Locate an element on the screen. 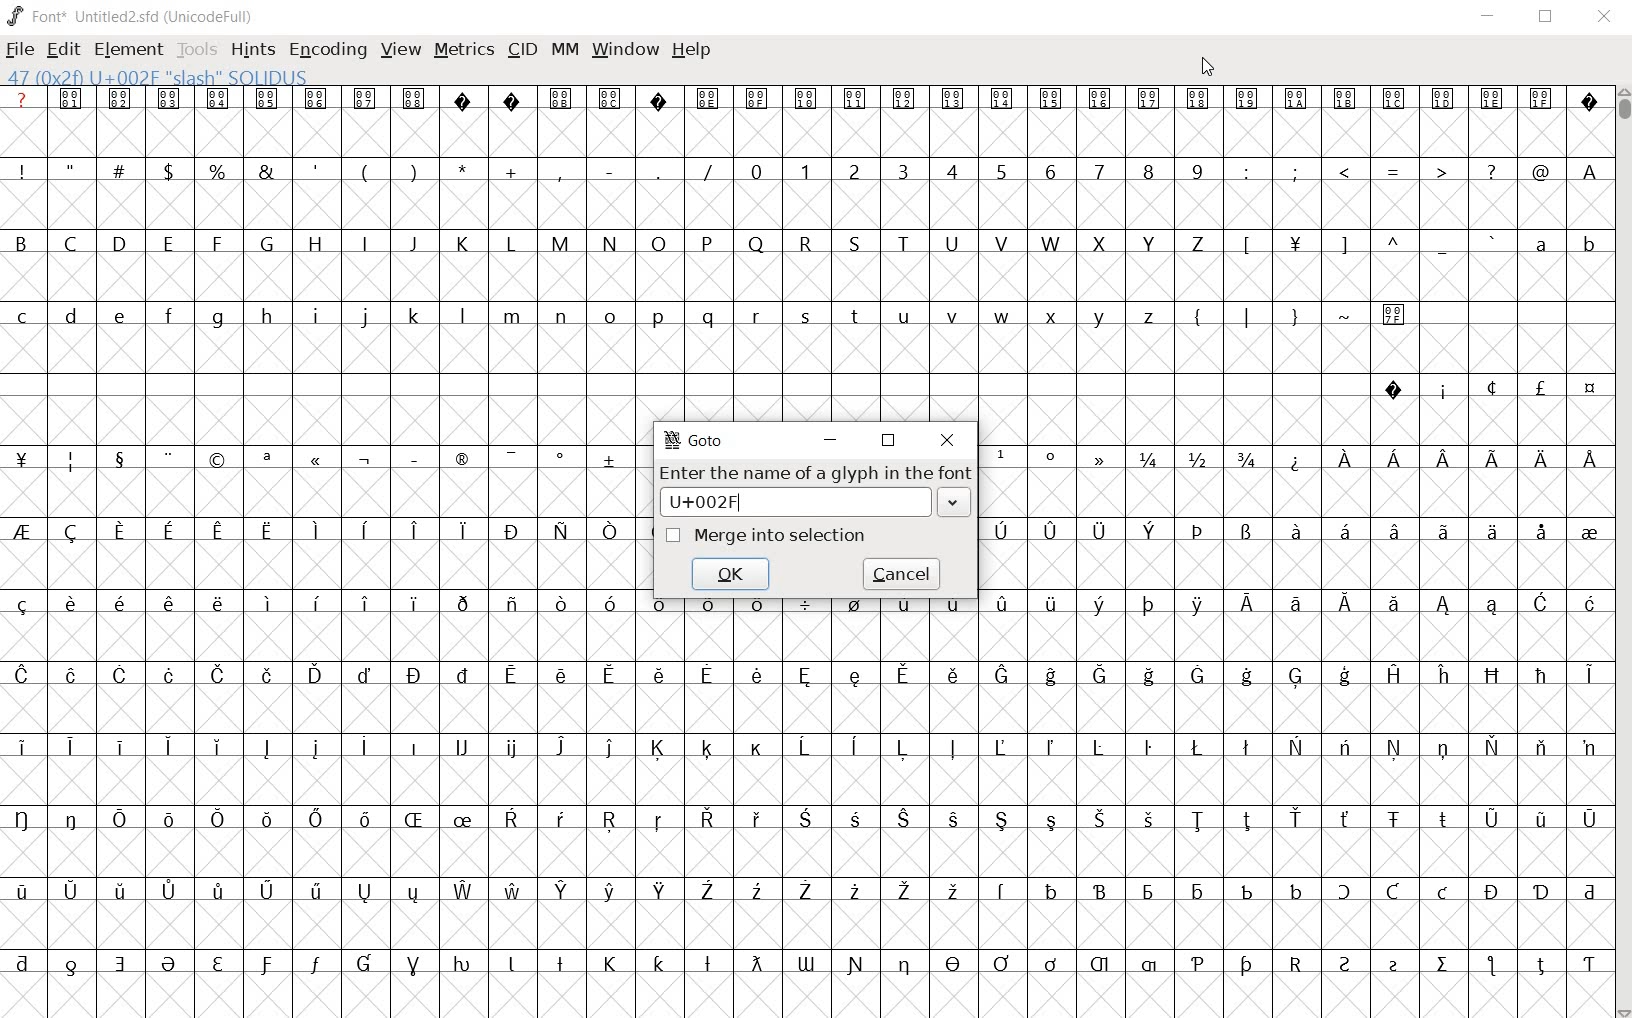  small letters a - b is located at coordinates (1554, 244).